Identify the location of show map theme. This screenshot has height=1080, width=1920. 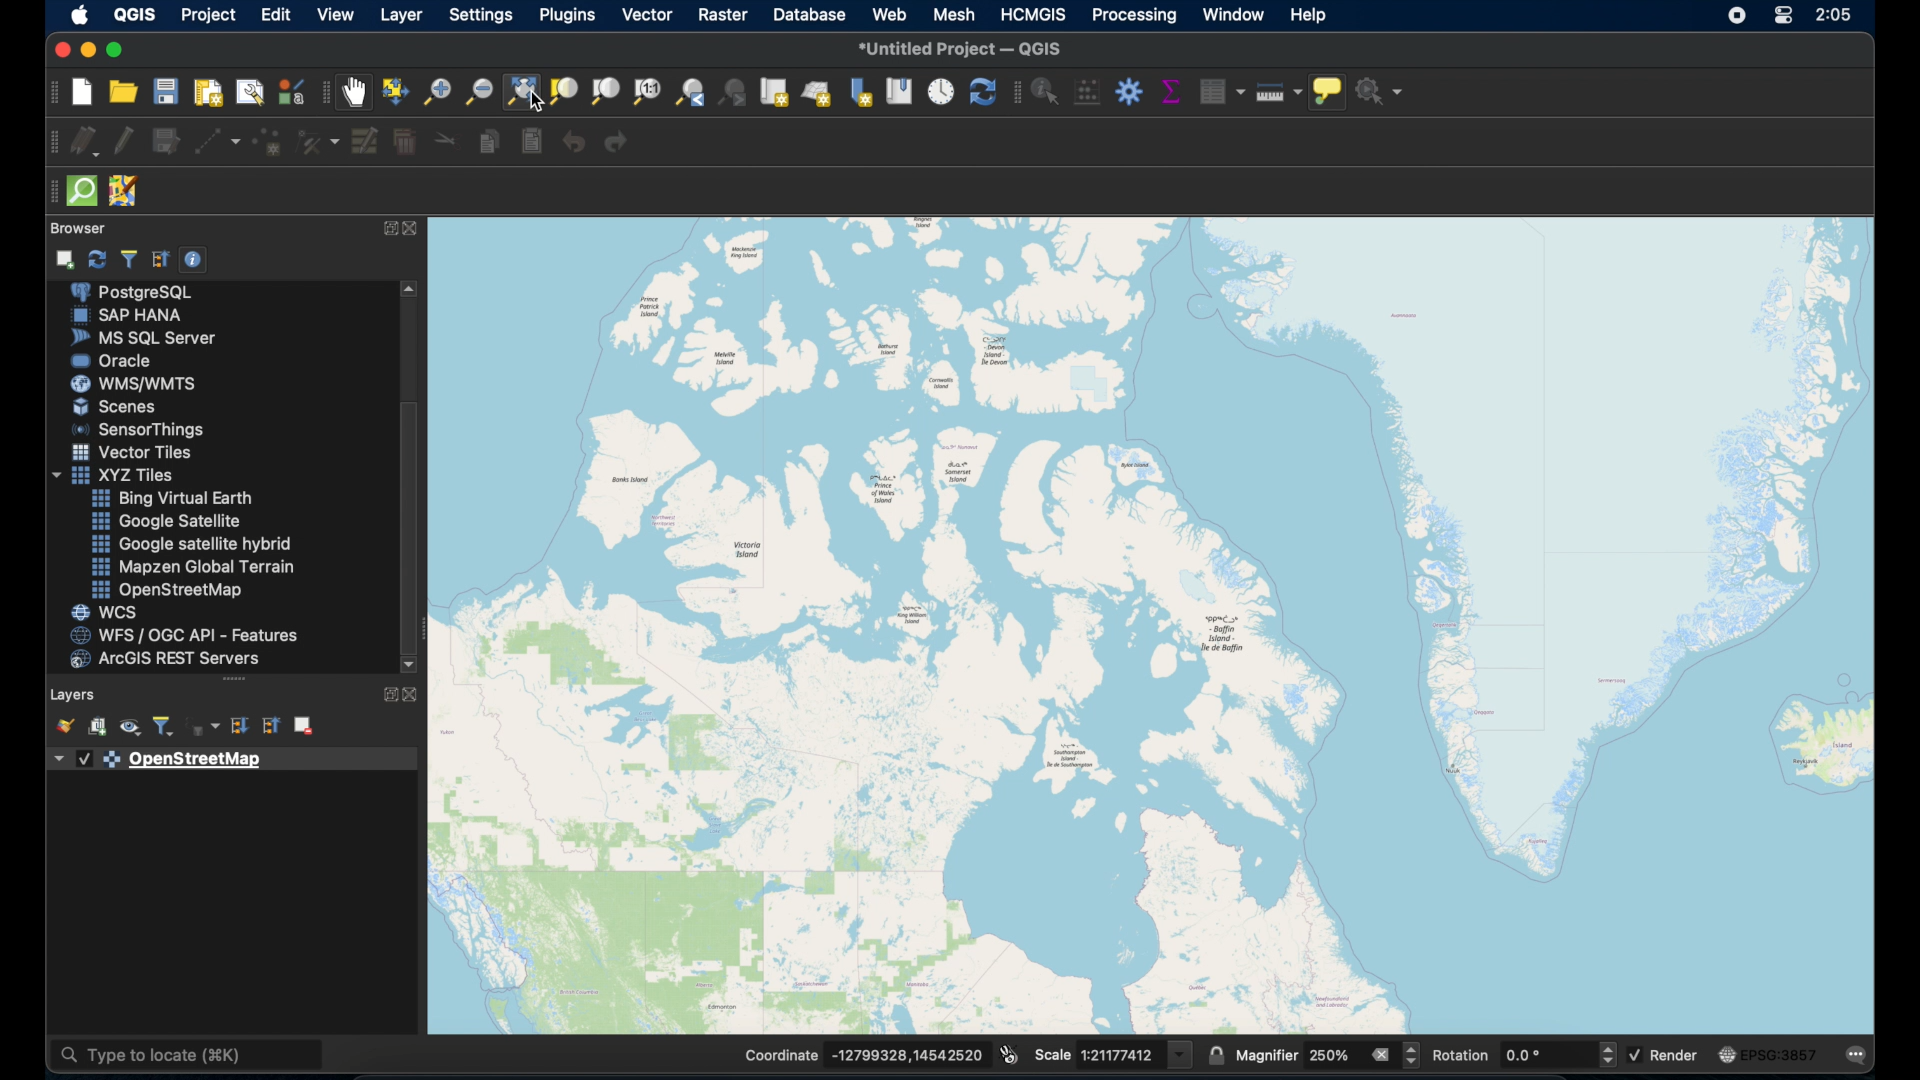
(130, 728).